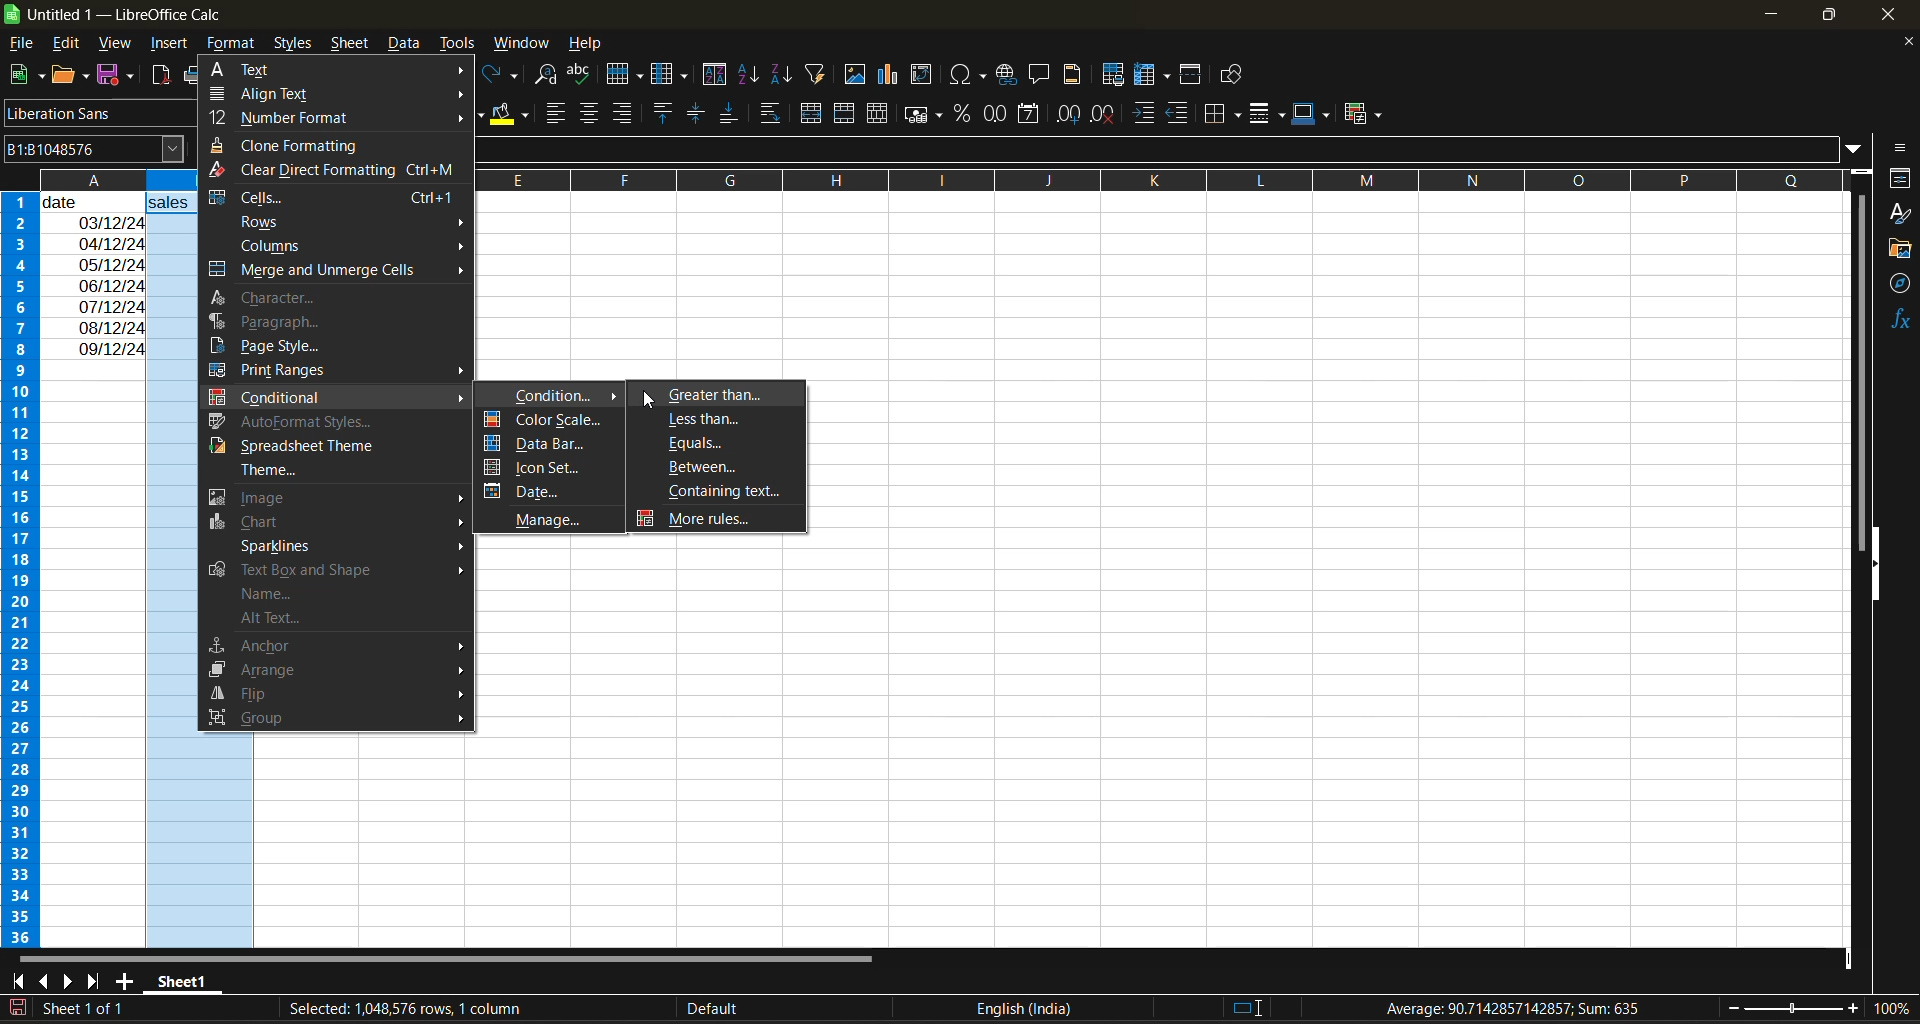 The width and height of the screenshot is (1920, 1024). I want to click on align center, so click(589, 115).